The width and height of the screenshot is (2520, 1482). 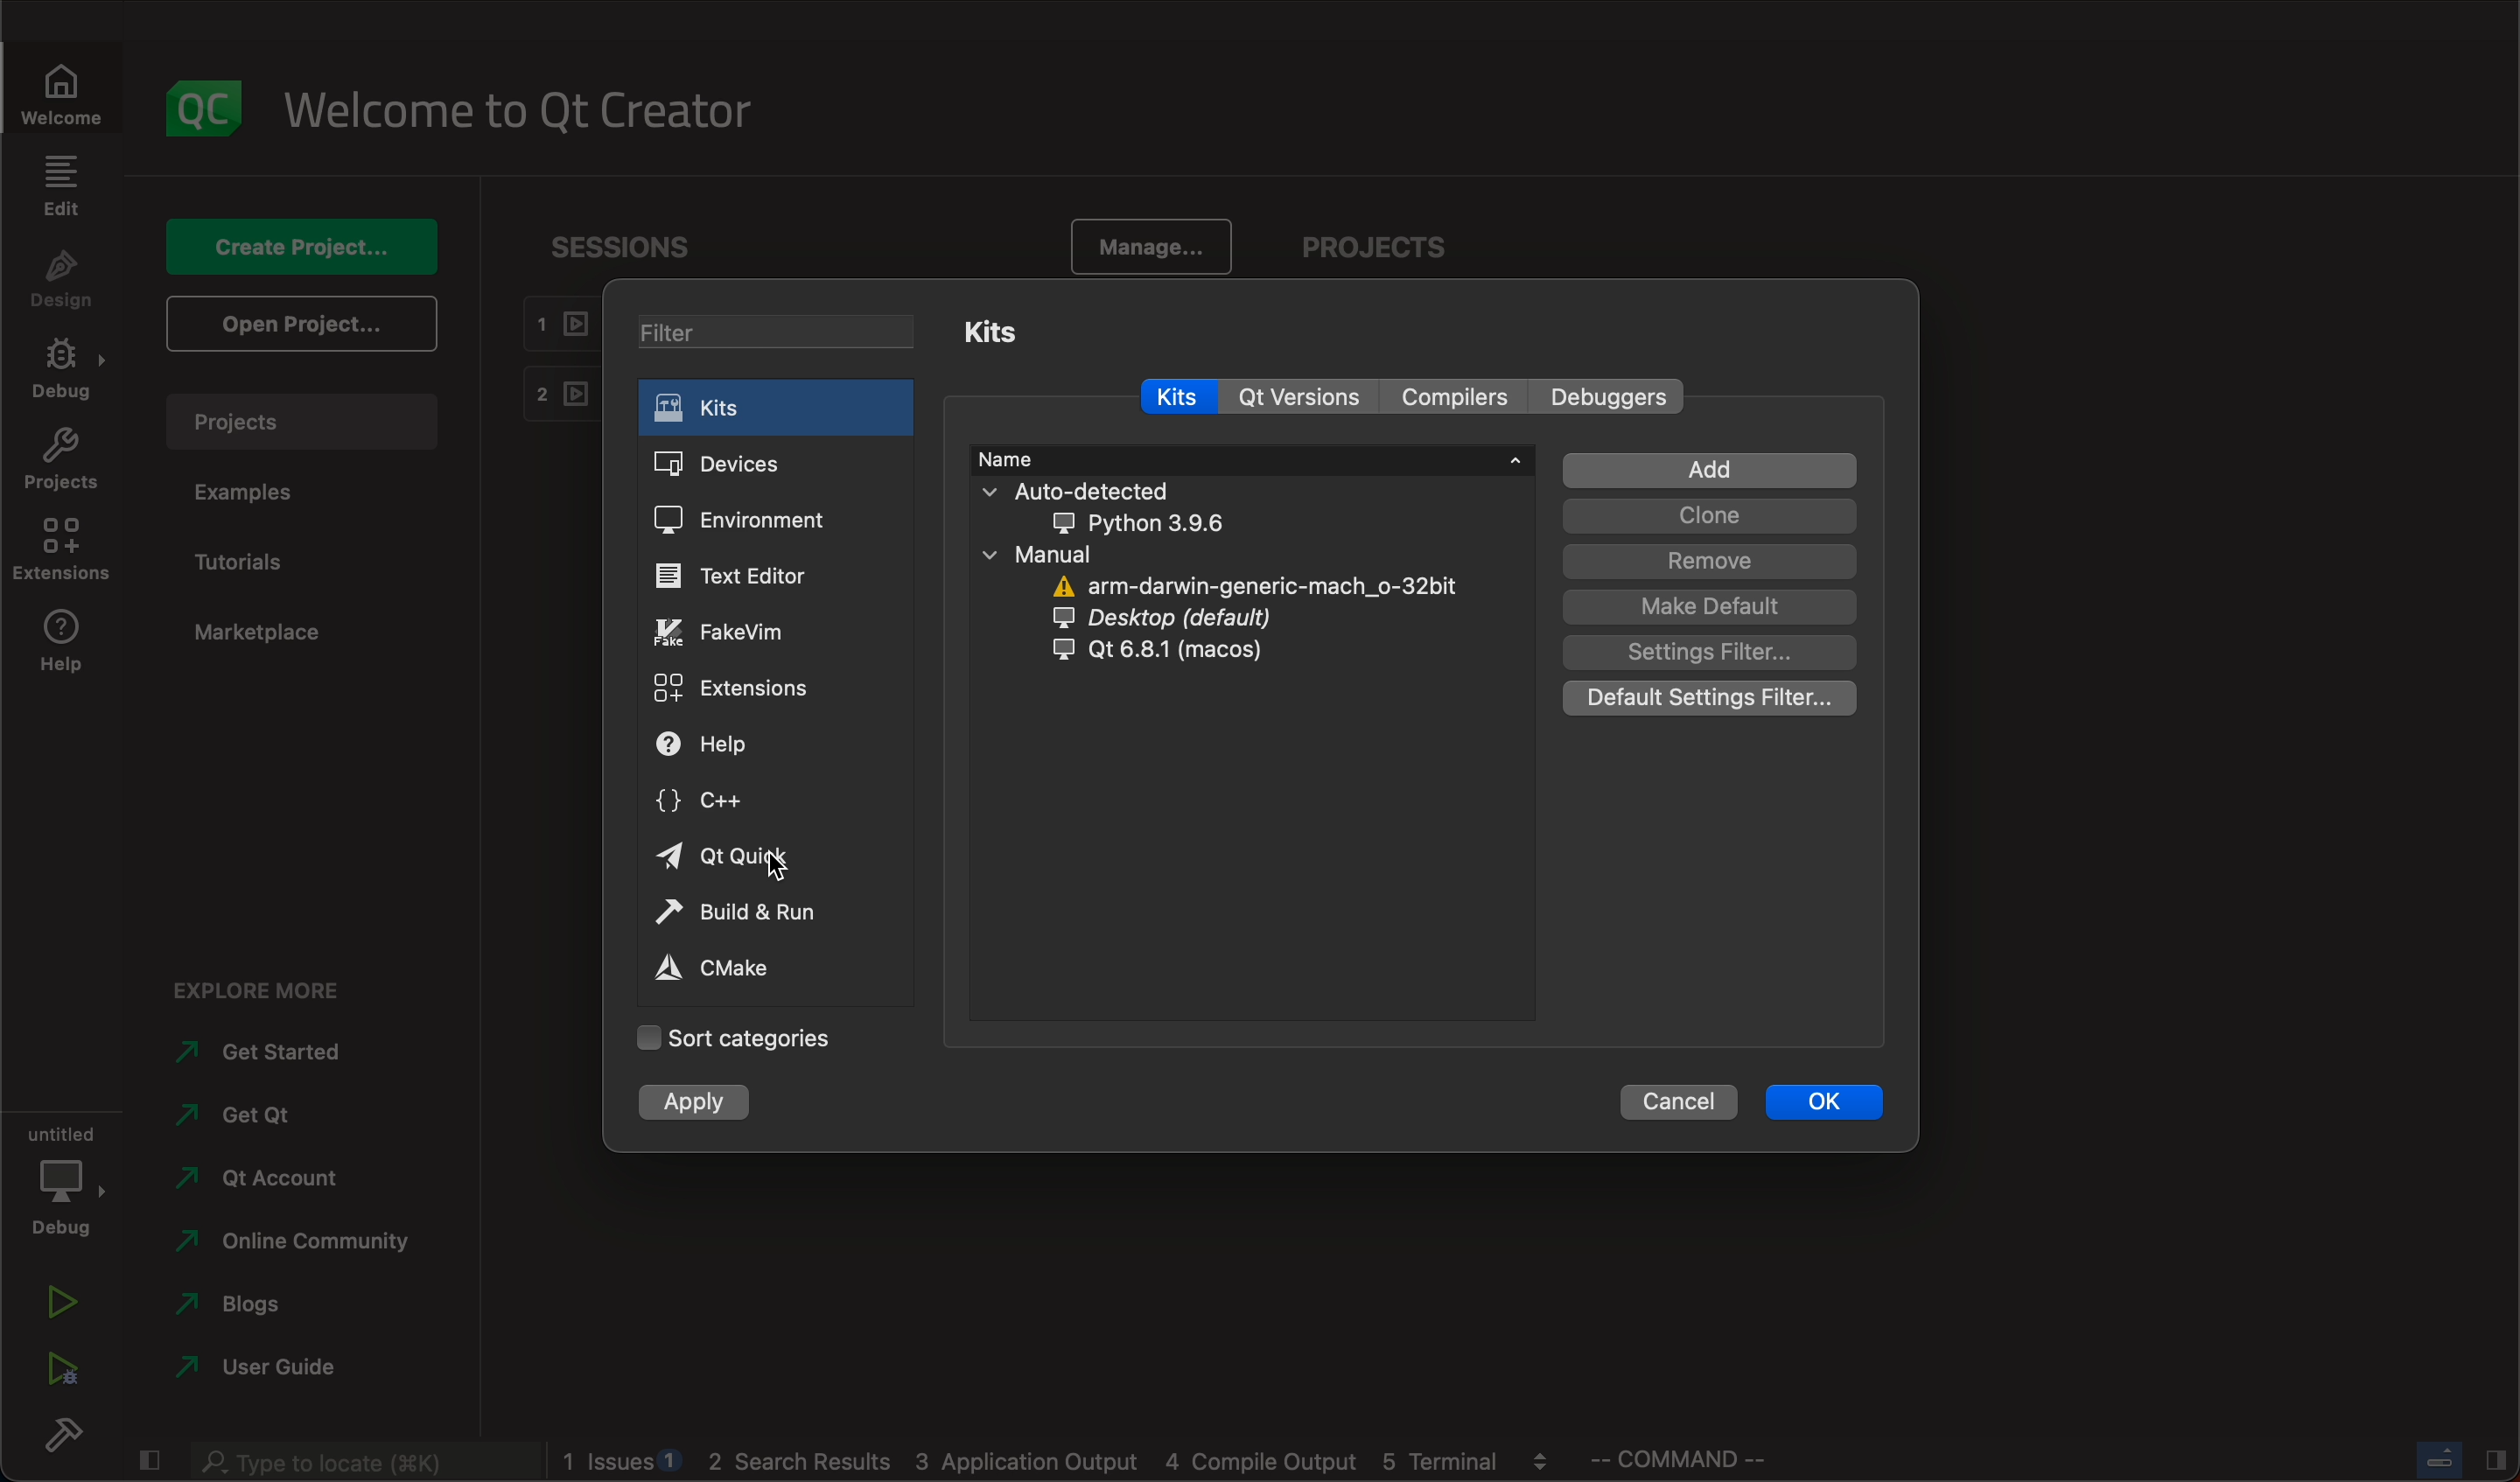 I want to click on filter, so click(x=1705, y=653).